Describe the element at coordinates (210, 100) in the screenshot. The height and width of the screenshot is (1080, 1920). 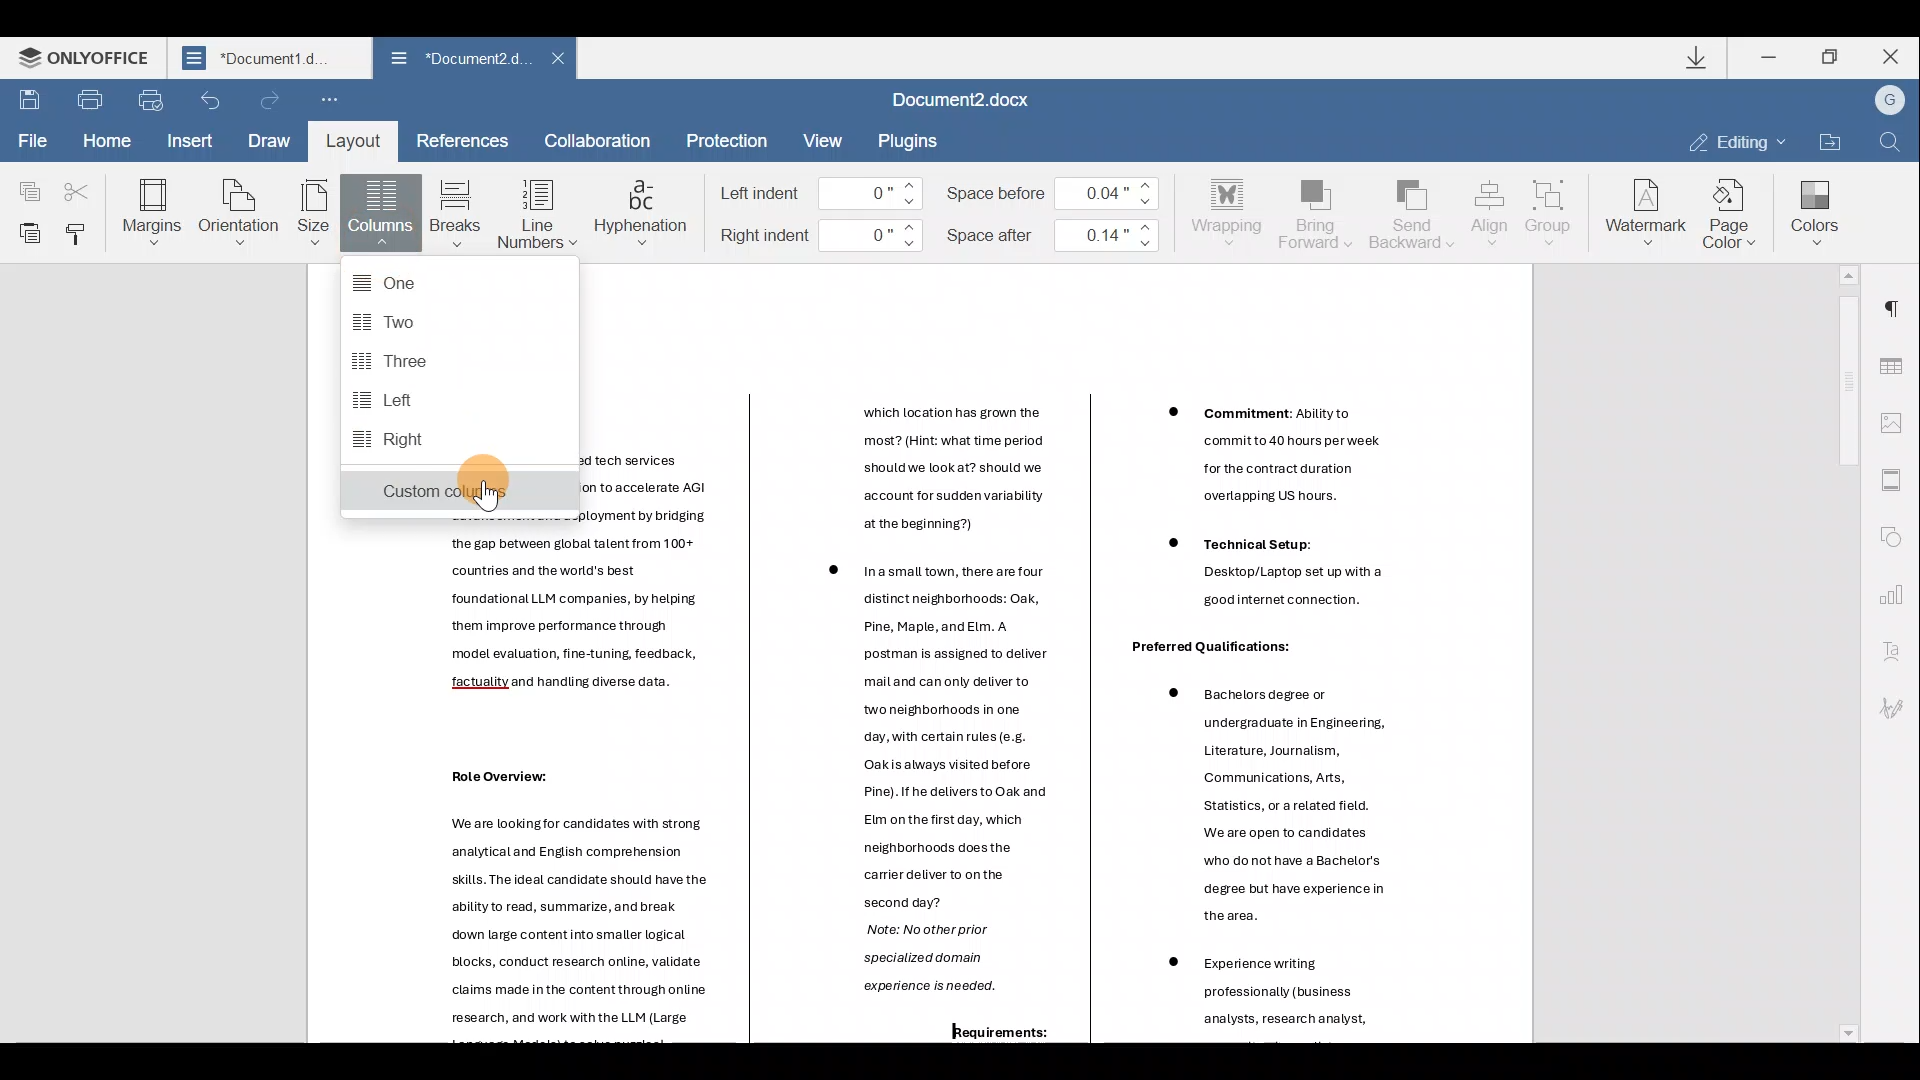
I see `Undo` at that location.